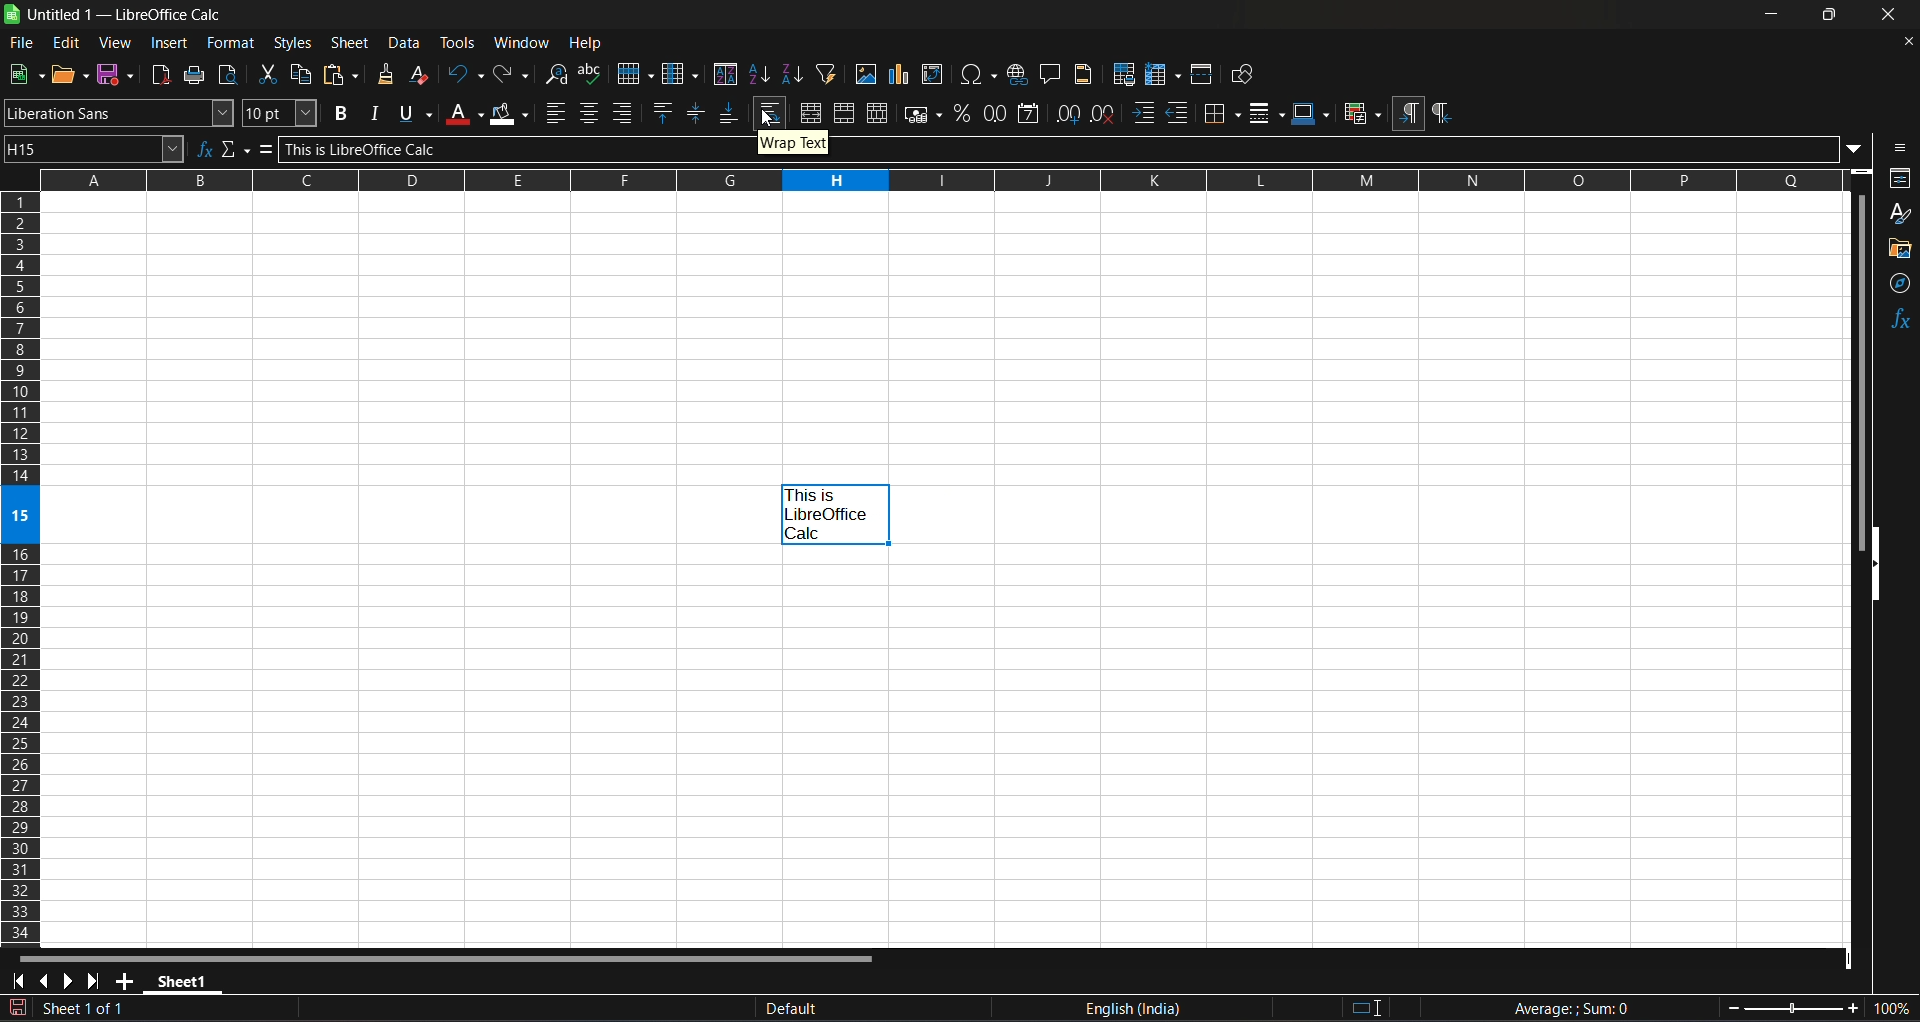 The height and width of the screenshot is (1022, 1920). I want to click on format as number, so click(994, 115).